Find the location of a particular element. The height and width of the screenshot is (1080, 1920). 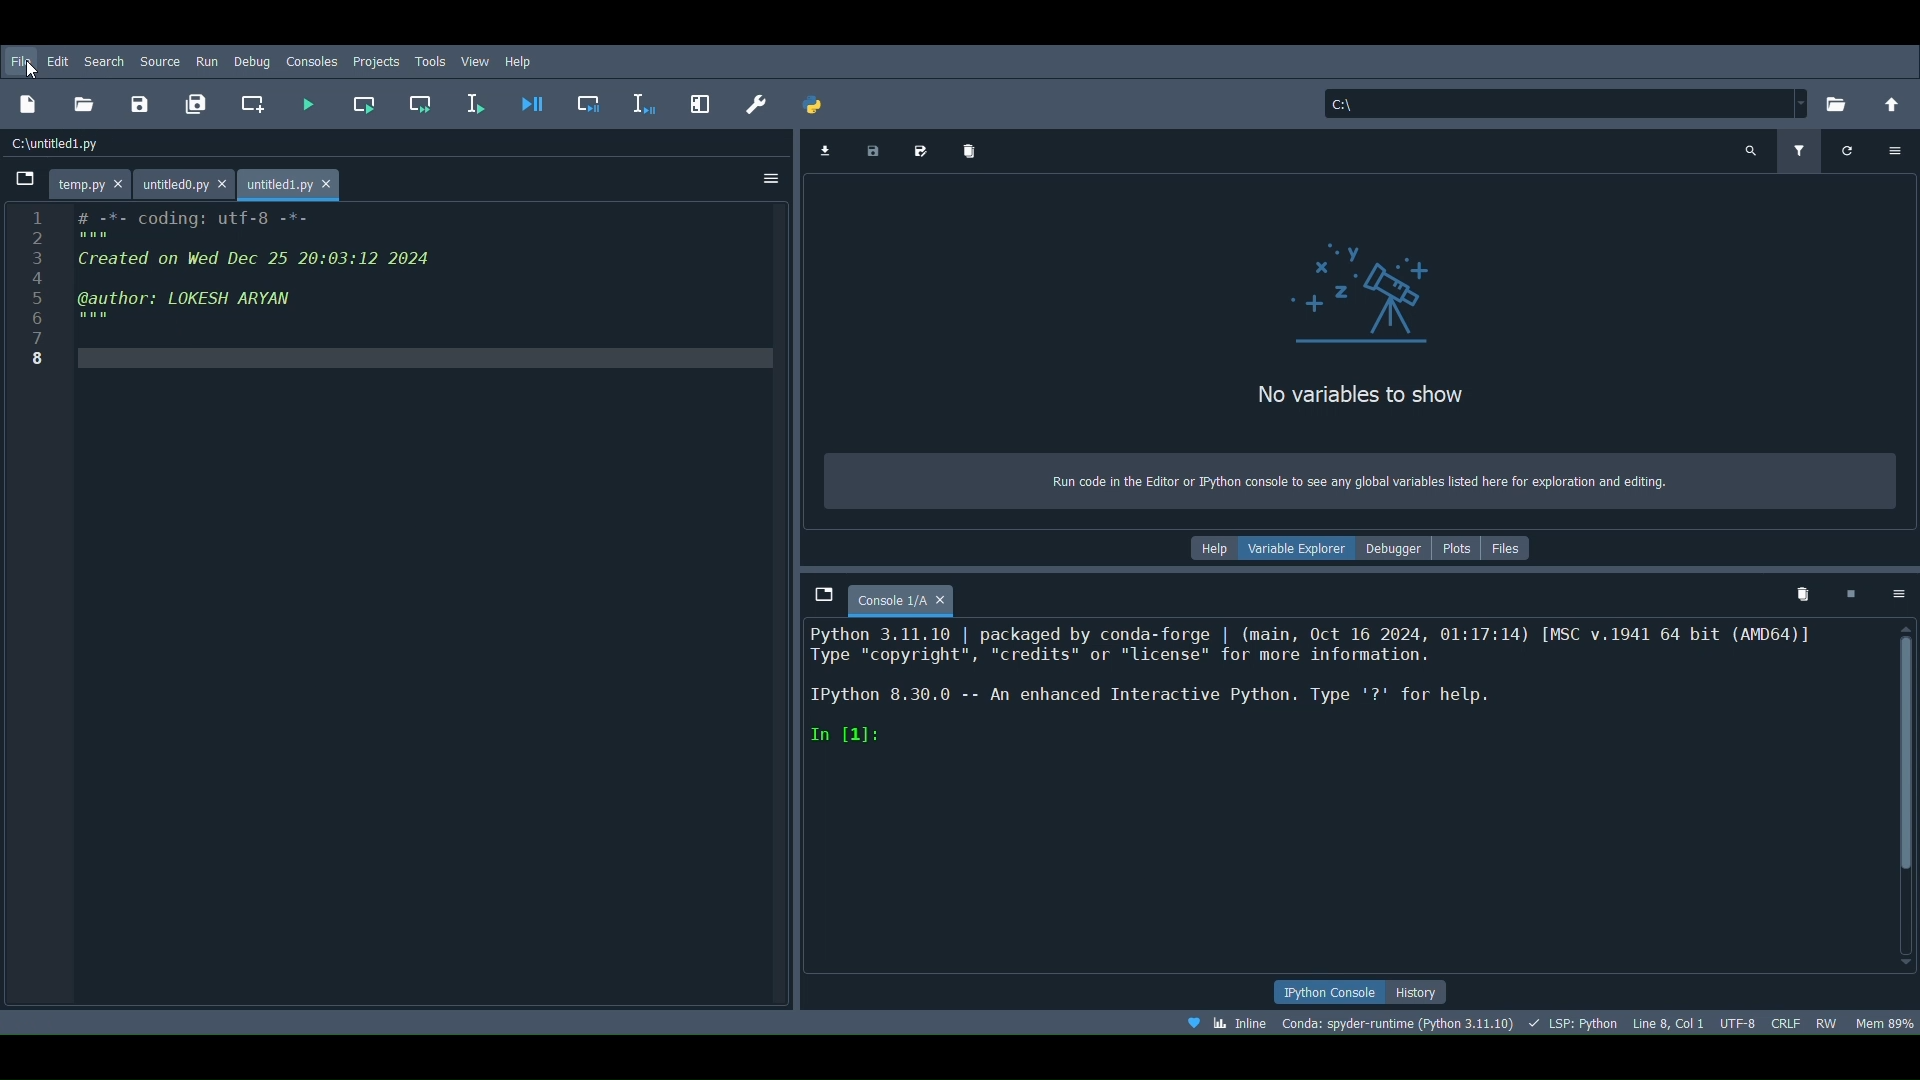

Cursor is located at coordinates (32, 72).